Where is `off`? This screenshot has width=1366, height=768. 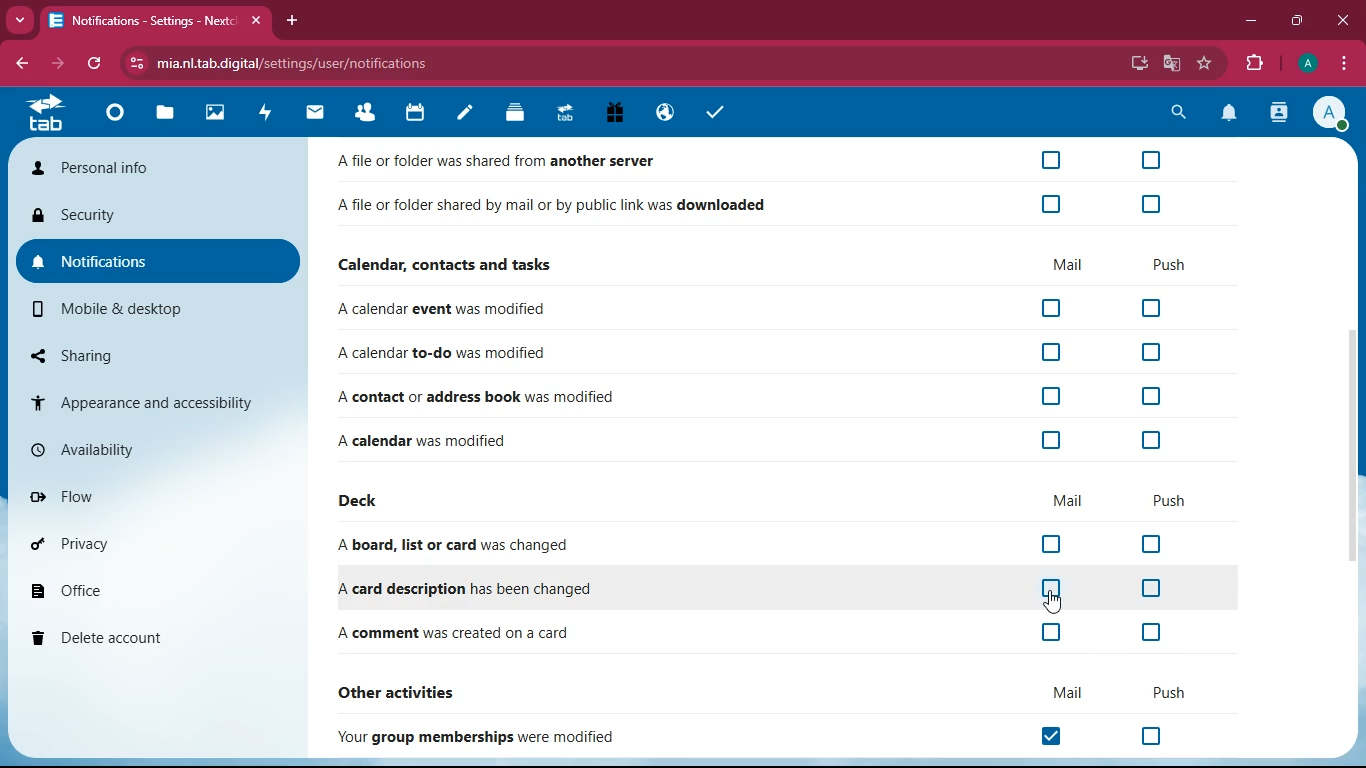
off is located at coordinates (1148, 354).